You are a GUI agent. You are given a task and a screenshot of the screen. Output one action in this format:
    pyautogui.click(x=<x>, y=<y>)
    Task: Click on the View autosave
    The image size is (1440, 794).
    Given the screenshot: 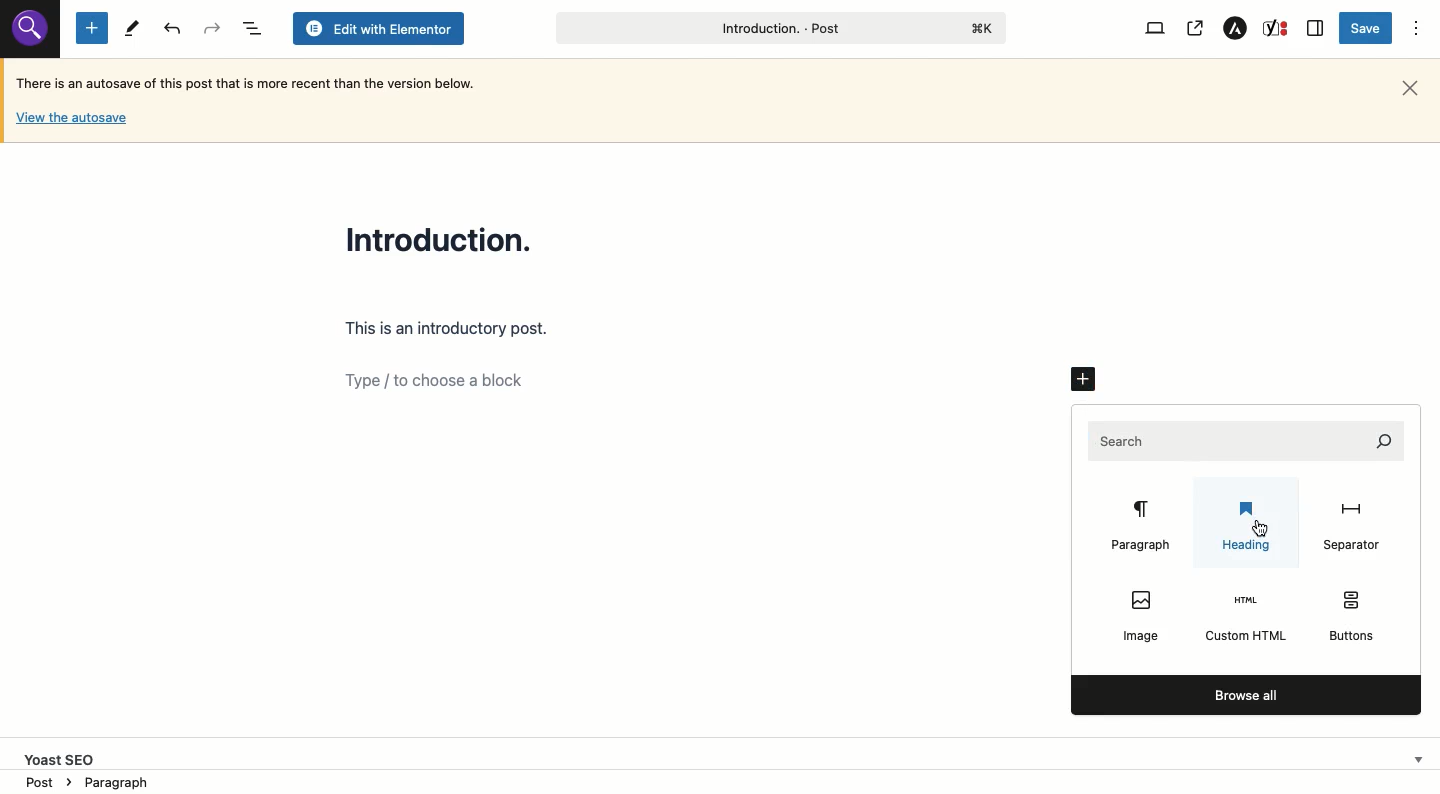 What is the action you would take?
    pyautogui.click(x=71, y=121)
    